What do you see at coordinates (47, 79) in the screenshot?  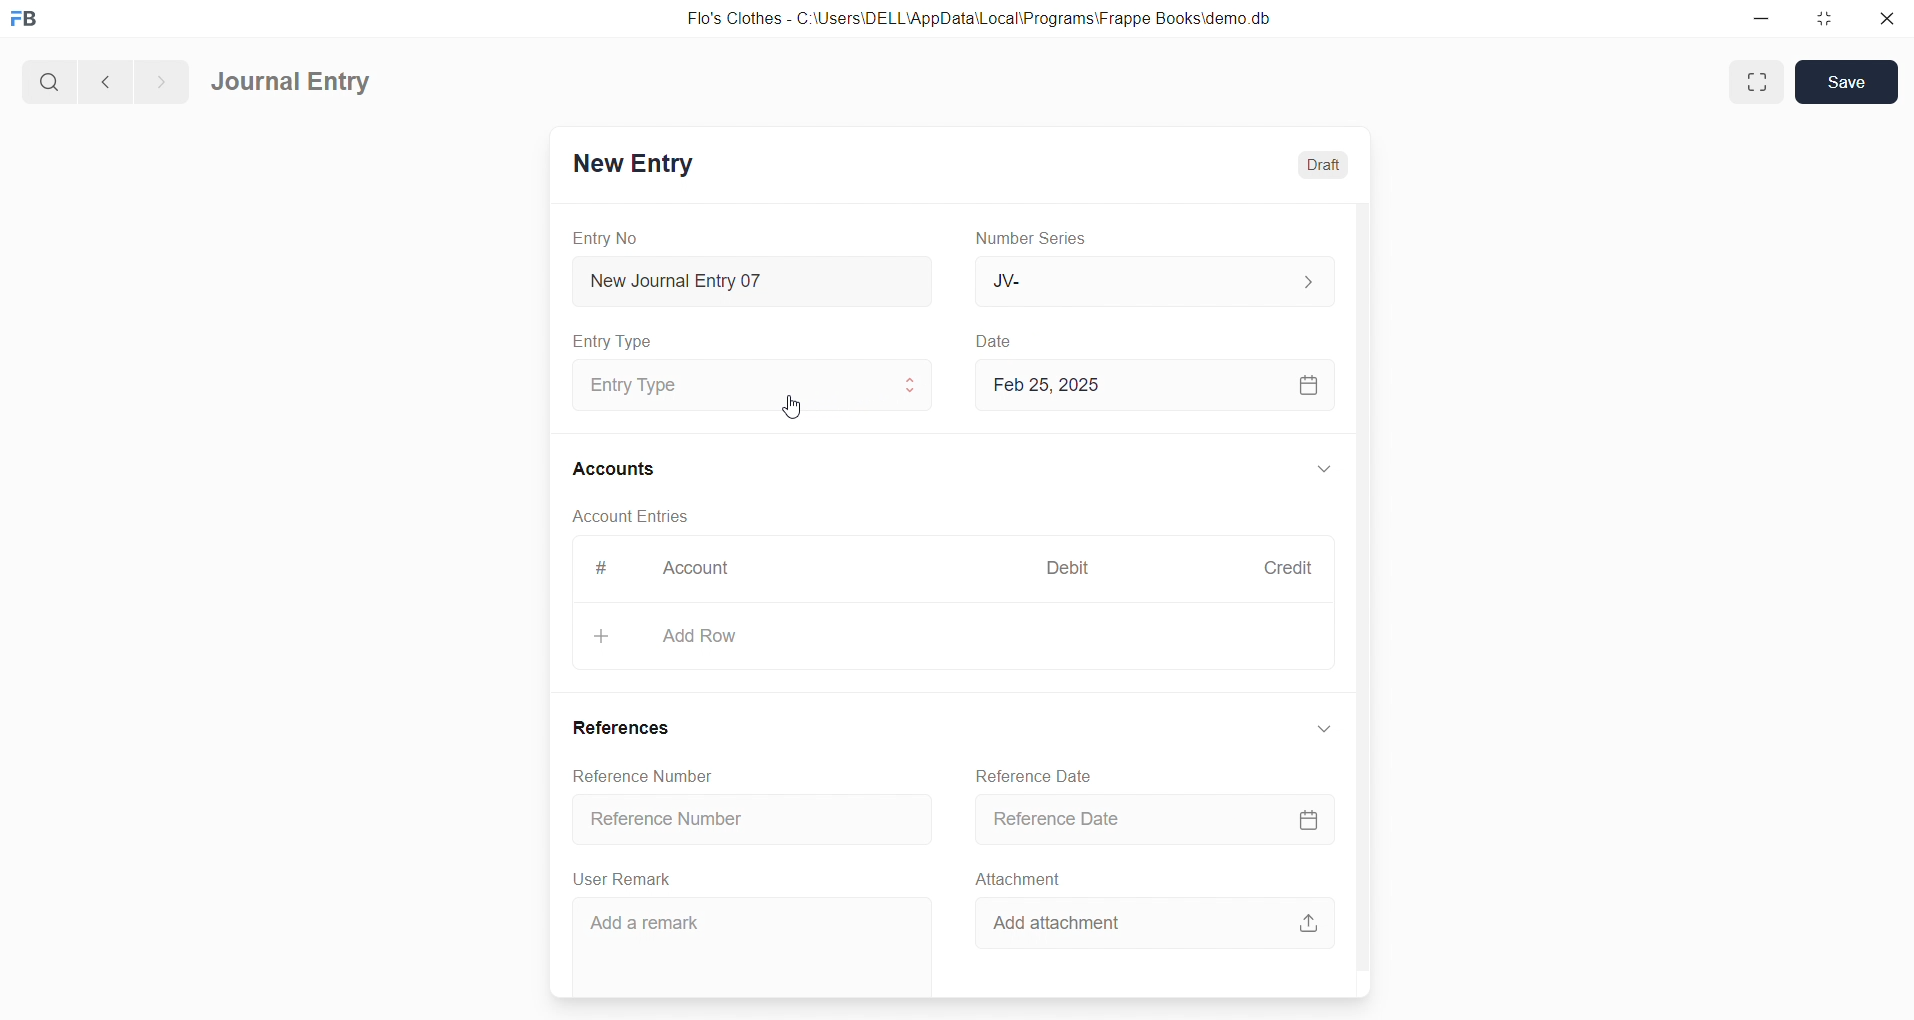 I see `search` at bounding box center [47, 79].